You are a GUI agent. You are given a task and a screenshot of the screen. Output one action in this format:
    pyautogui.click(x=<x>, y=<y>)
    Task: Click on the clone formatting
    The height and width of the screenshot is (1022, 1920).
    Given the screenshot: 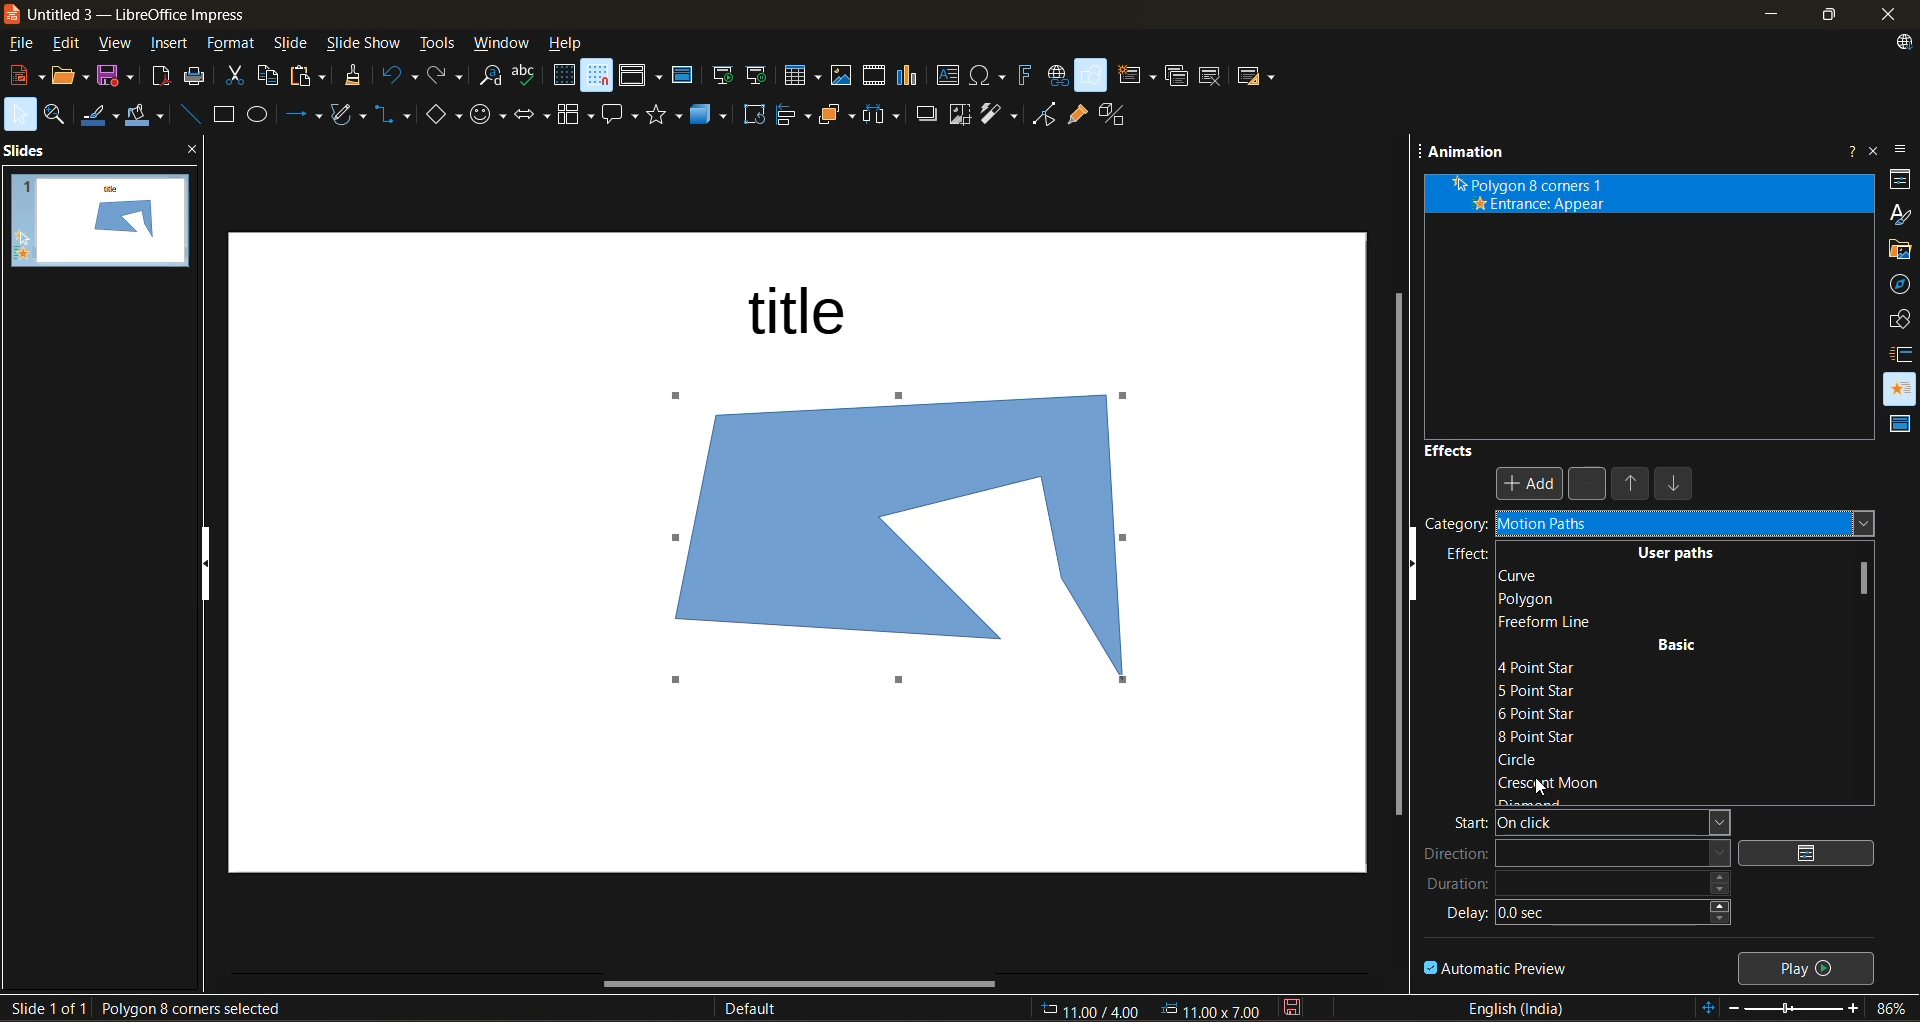 What is the action you would take?
    pyautogui.click(x=354, y=77)
    